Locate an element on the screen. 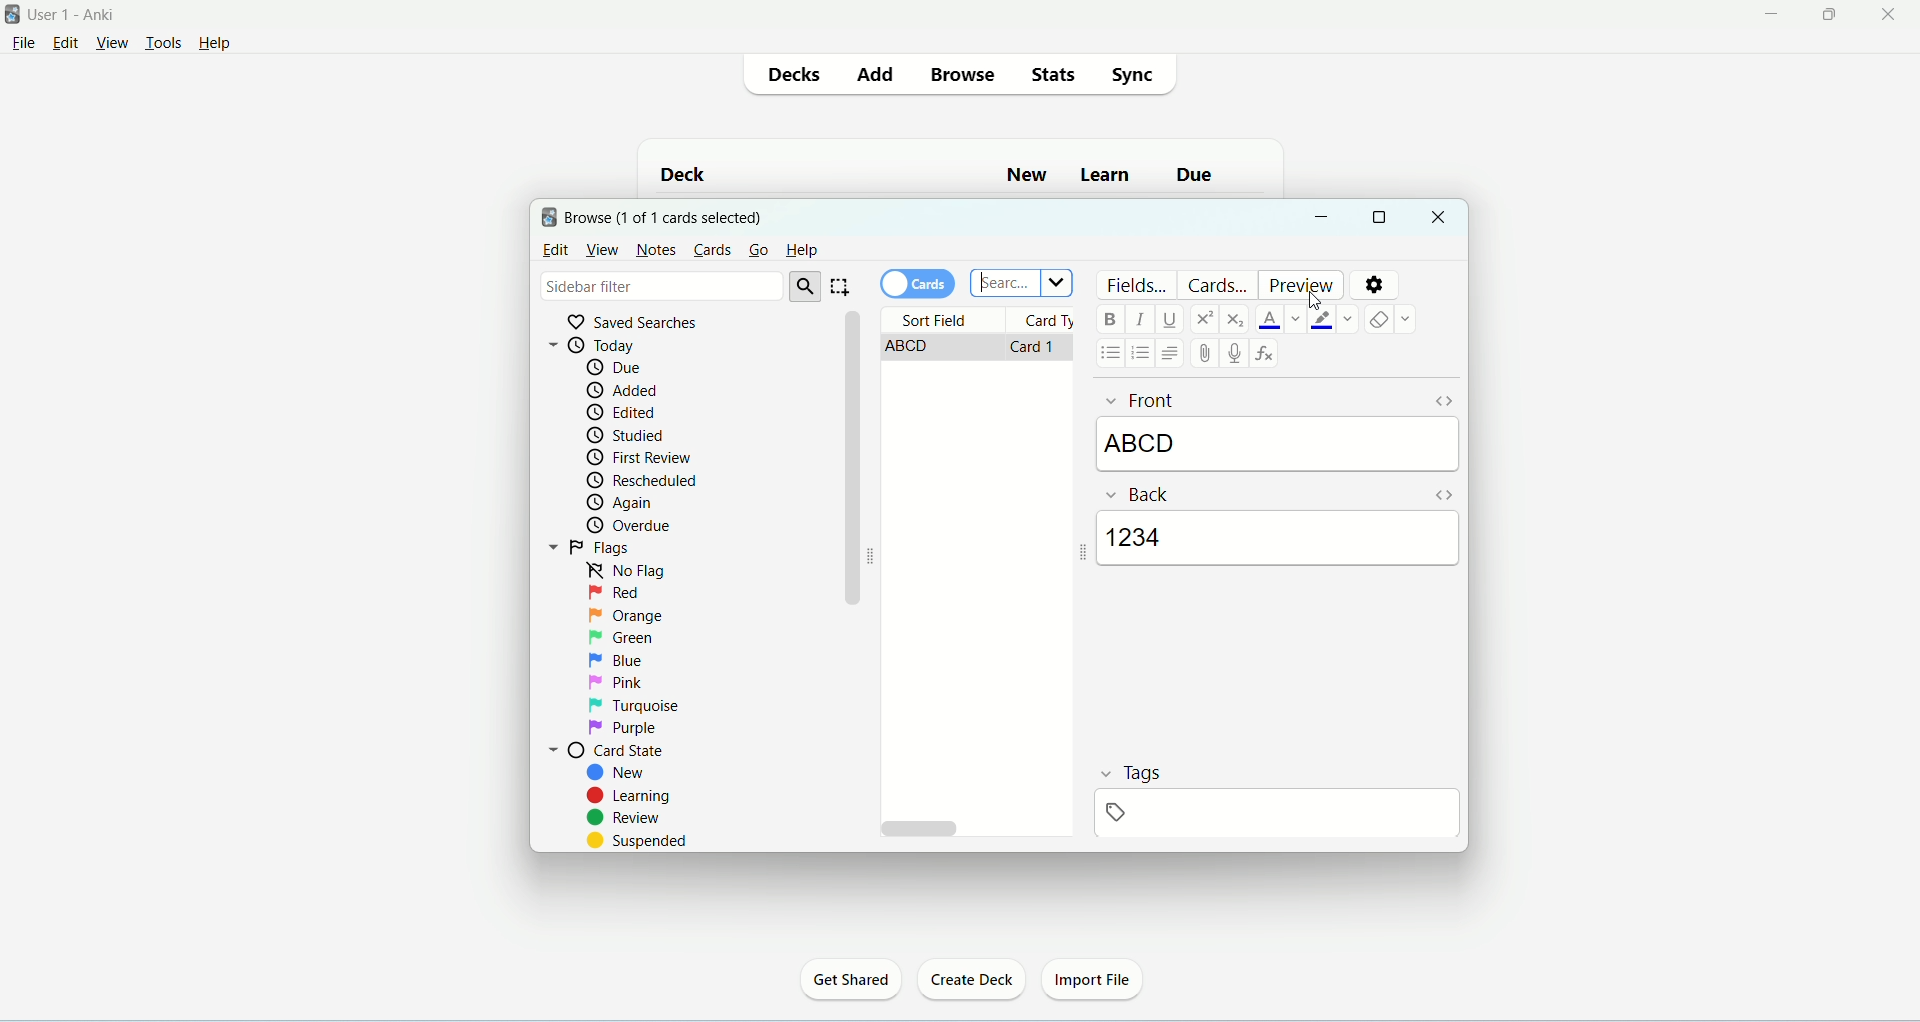 The width and height of the screenshot is (1920, 1022). overdue is located at coordinates (631, 526).